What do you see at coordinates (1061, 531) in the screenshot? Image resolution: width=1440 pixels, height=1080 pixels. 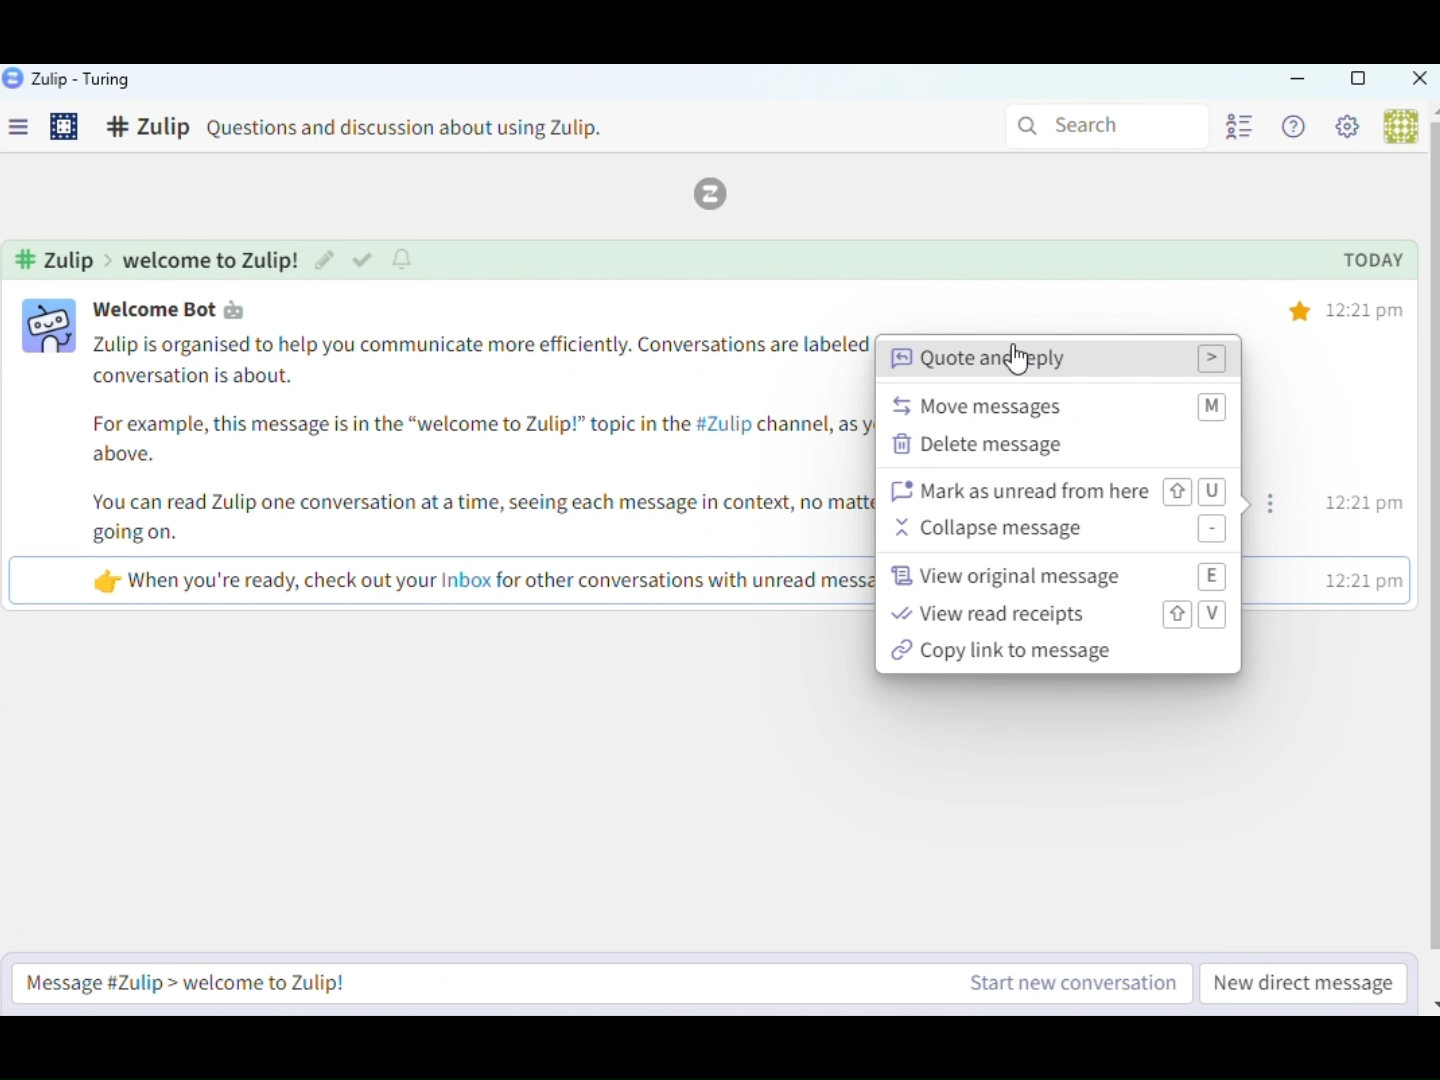 I see `Collapse message` at bounding box center [1061, 531].